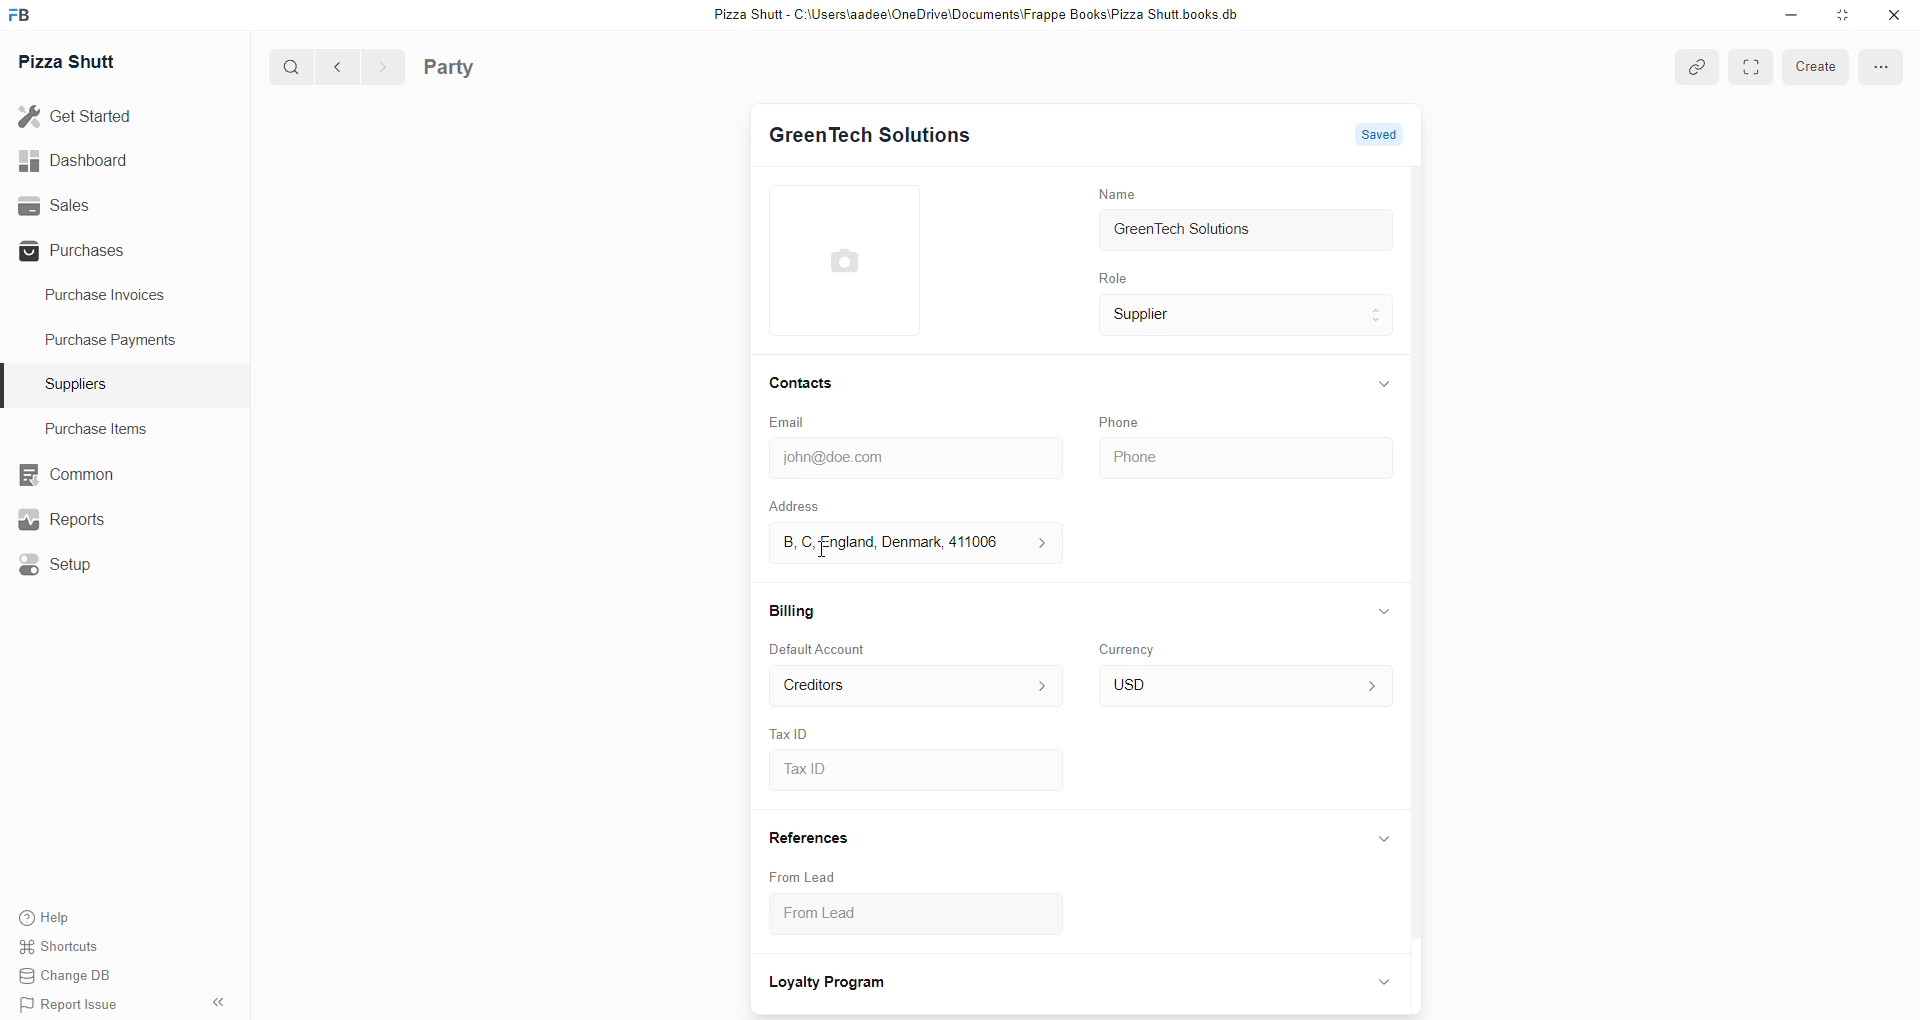 Image resolution: width=1920 pixels, height=1020 pixels. Describe the element at coordinates (514, 66) in the screenshot. I see `Purchase Invoice` at that location.